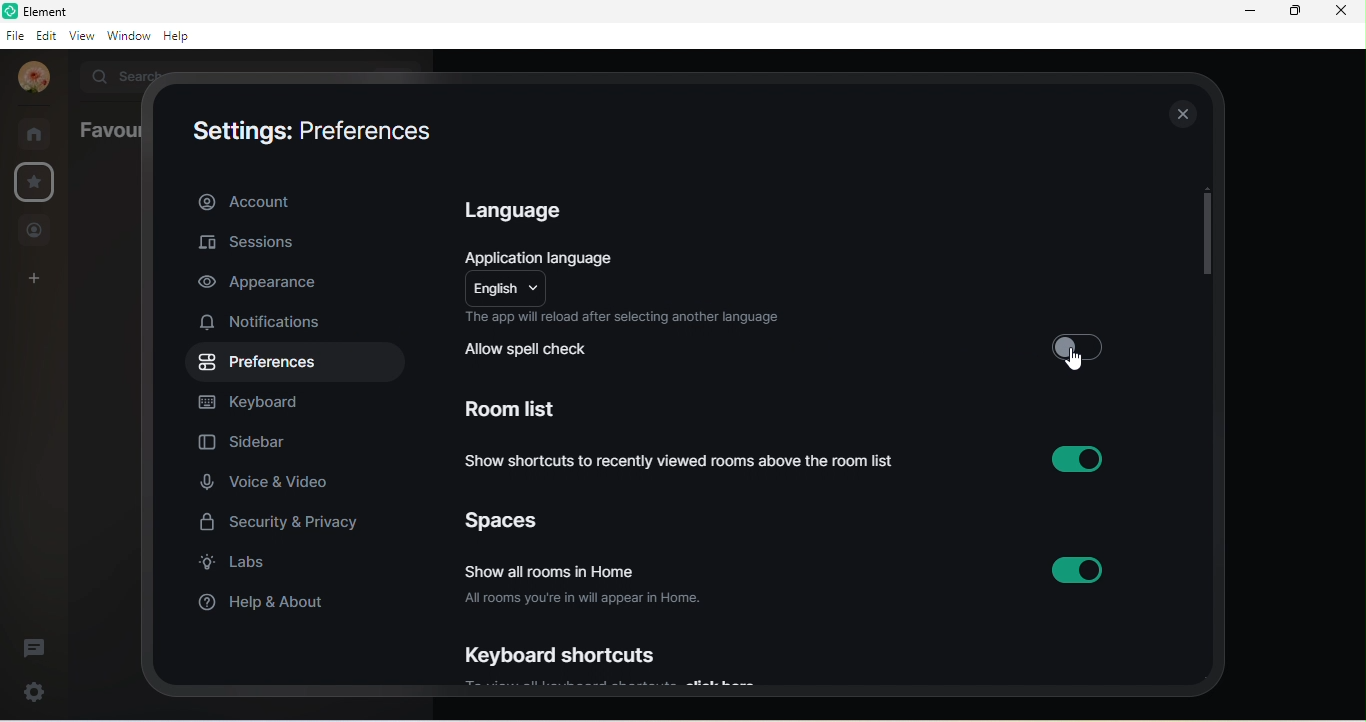 This screenshot has height=722, width=1366. What do you see at coordinates (508, 289) in the screenshot?
I see `english` at bounding box center [508, 289].